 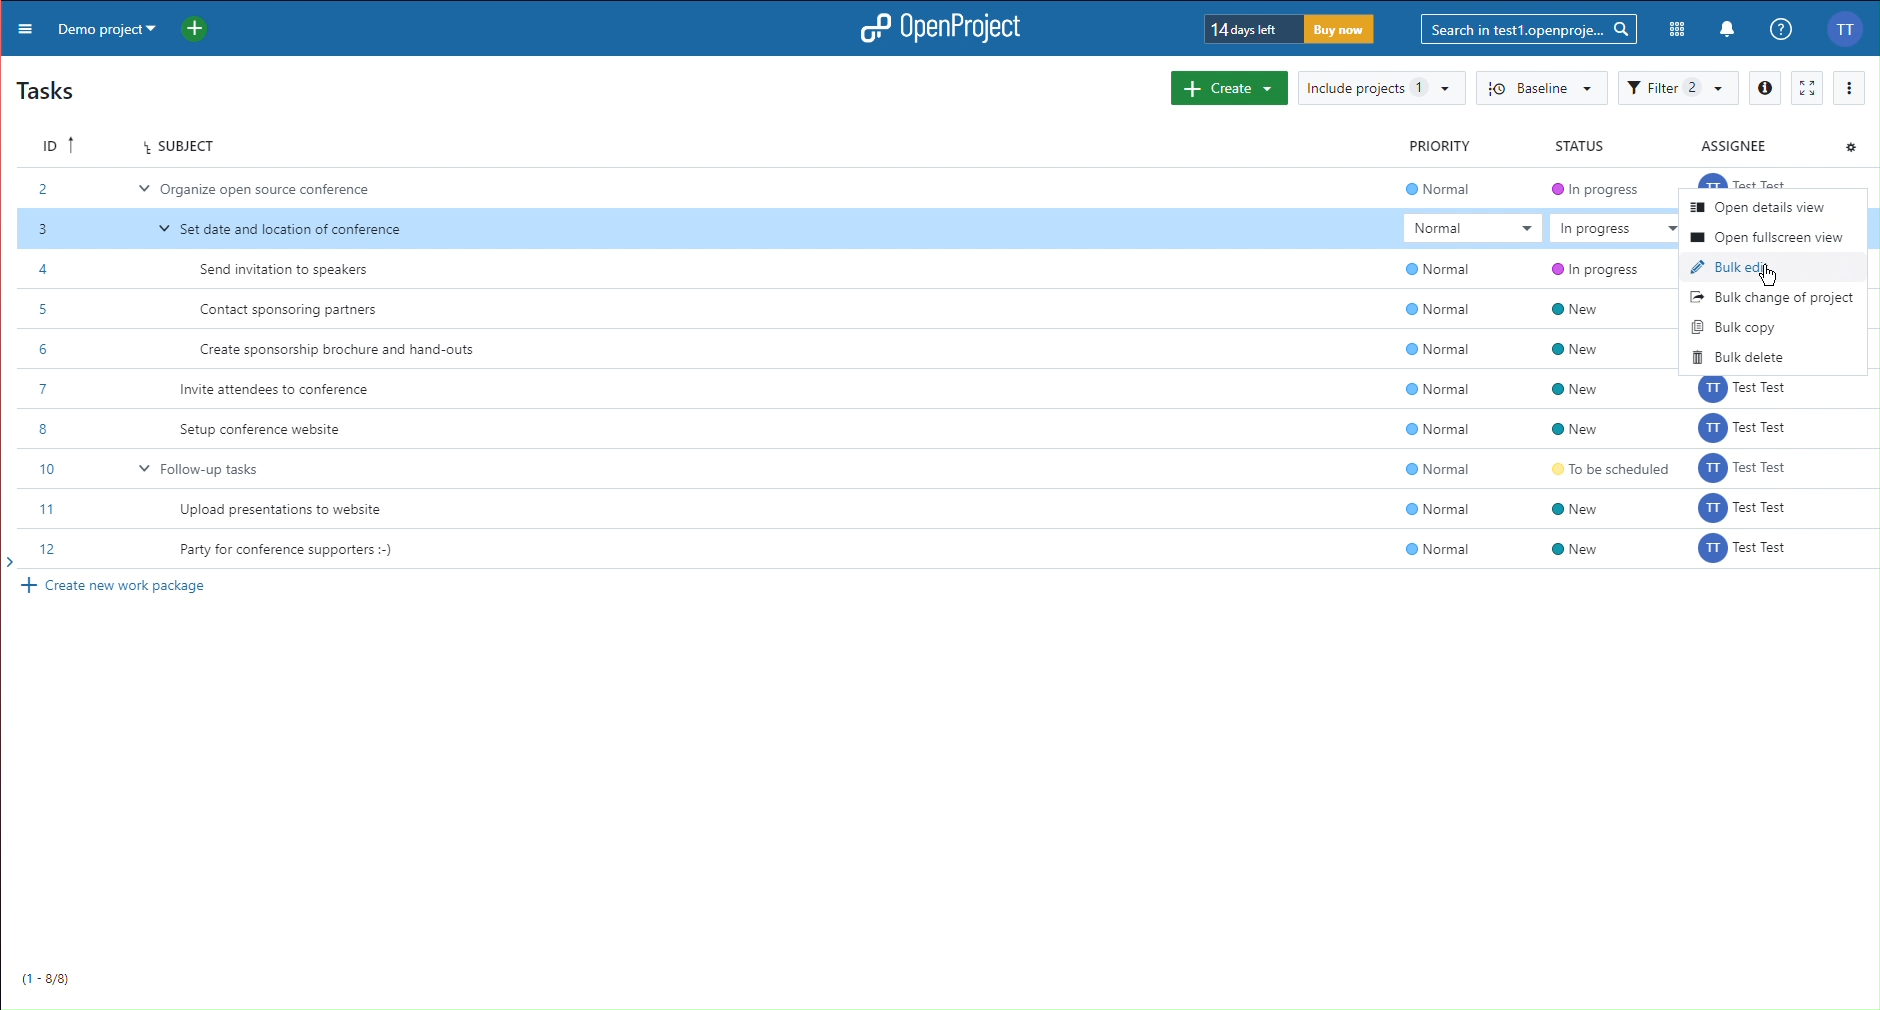 What do you see at coordinates (1755, 208) in the screenshot?
I see `Open details view` at bounding box center [1755, 208].